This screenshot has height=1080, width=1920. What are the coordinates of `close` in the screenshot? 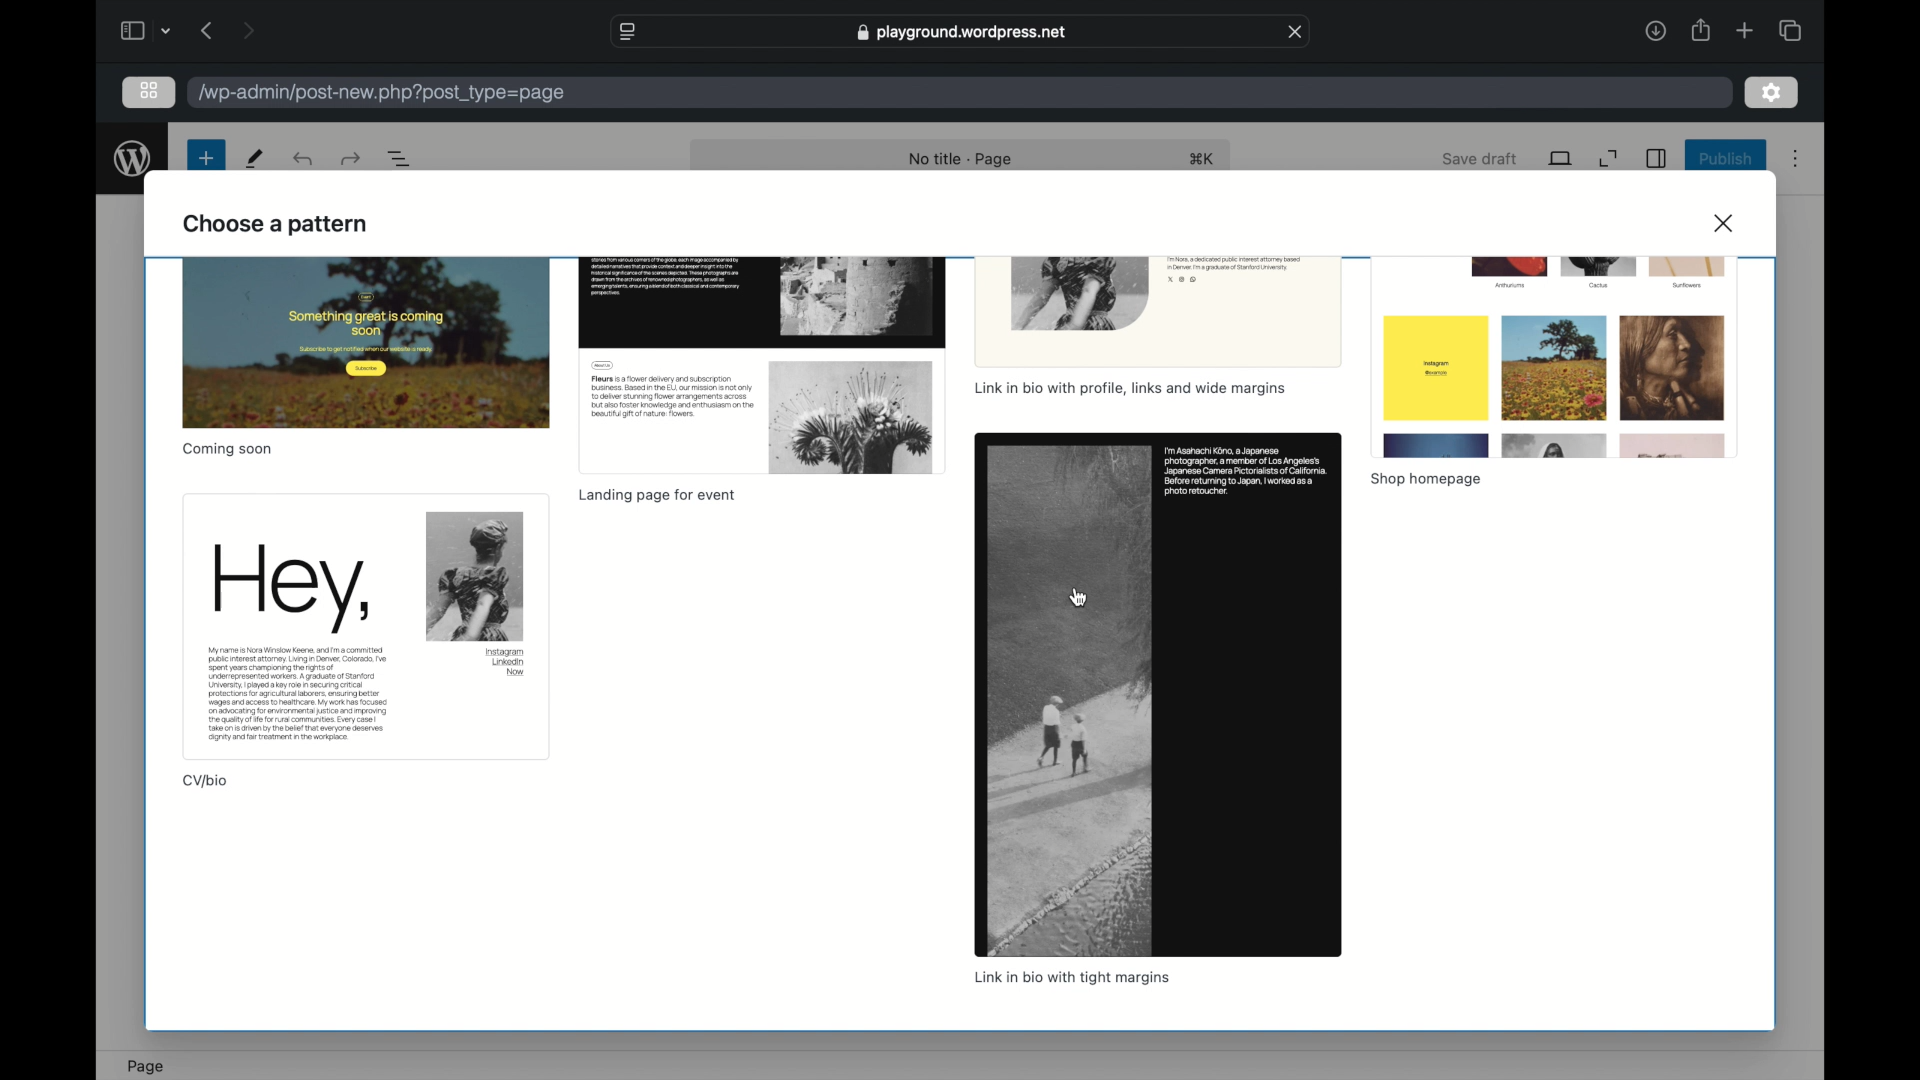 It's located at (1726, 222).